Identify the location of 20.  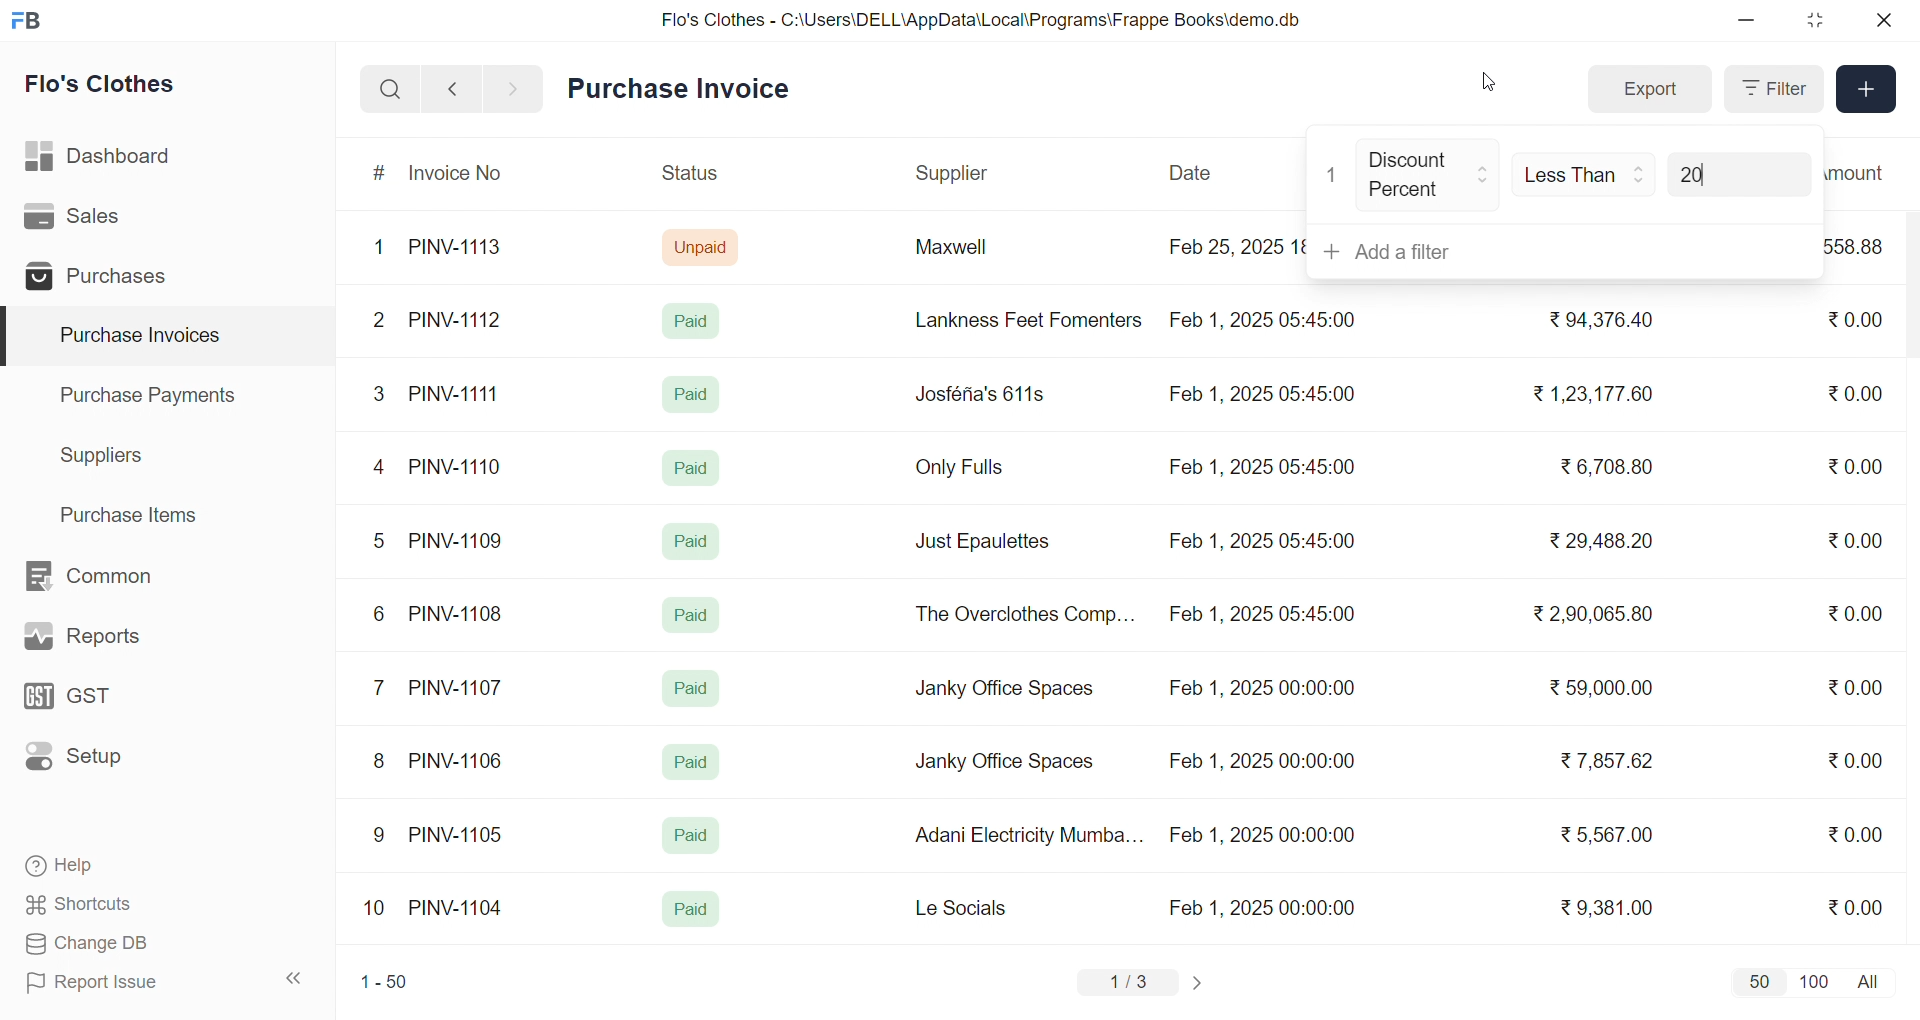
(1735, 170).